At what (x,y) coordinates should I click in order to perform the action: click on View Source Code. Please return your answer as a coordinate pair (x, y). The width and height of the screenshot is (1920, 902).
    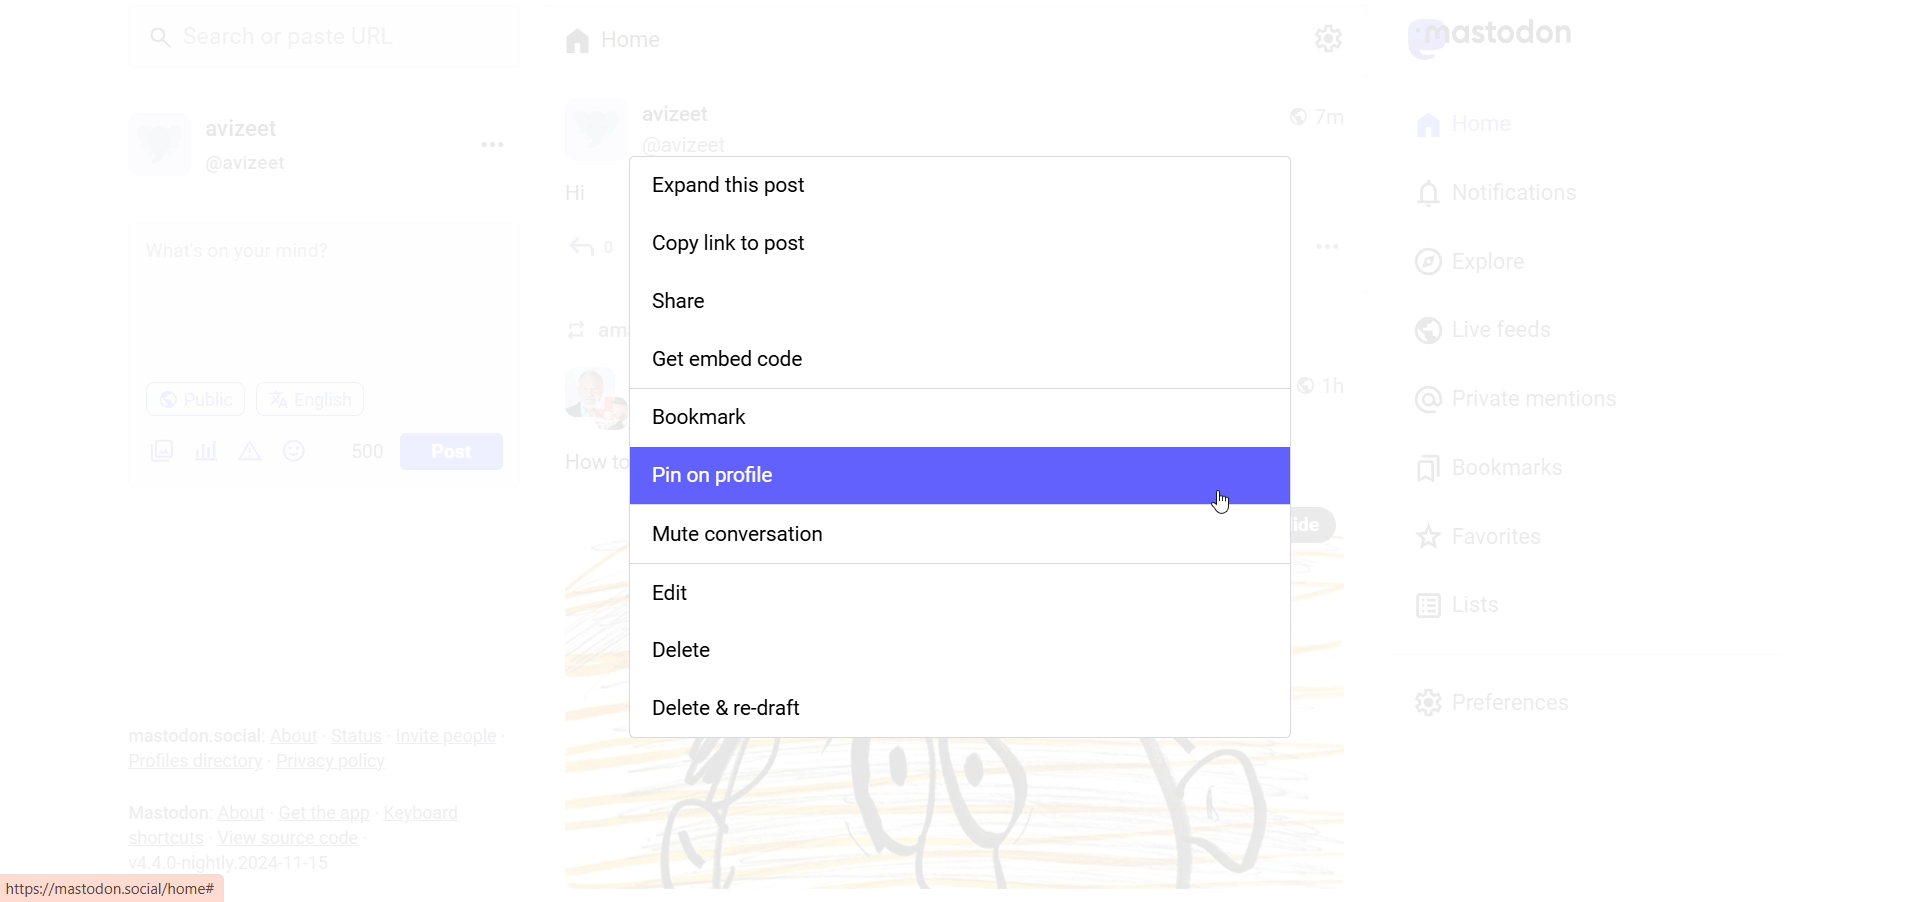
    Looking at the image, I should click on (288, 836).